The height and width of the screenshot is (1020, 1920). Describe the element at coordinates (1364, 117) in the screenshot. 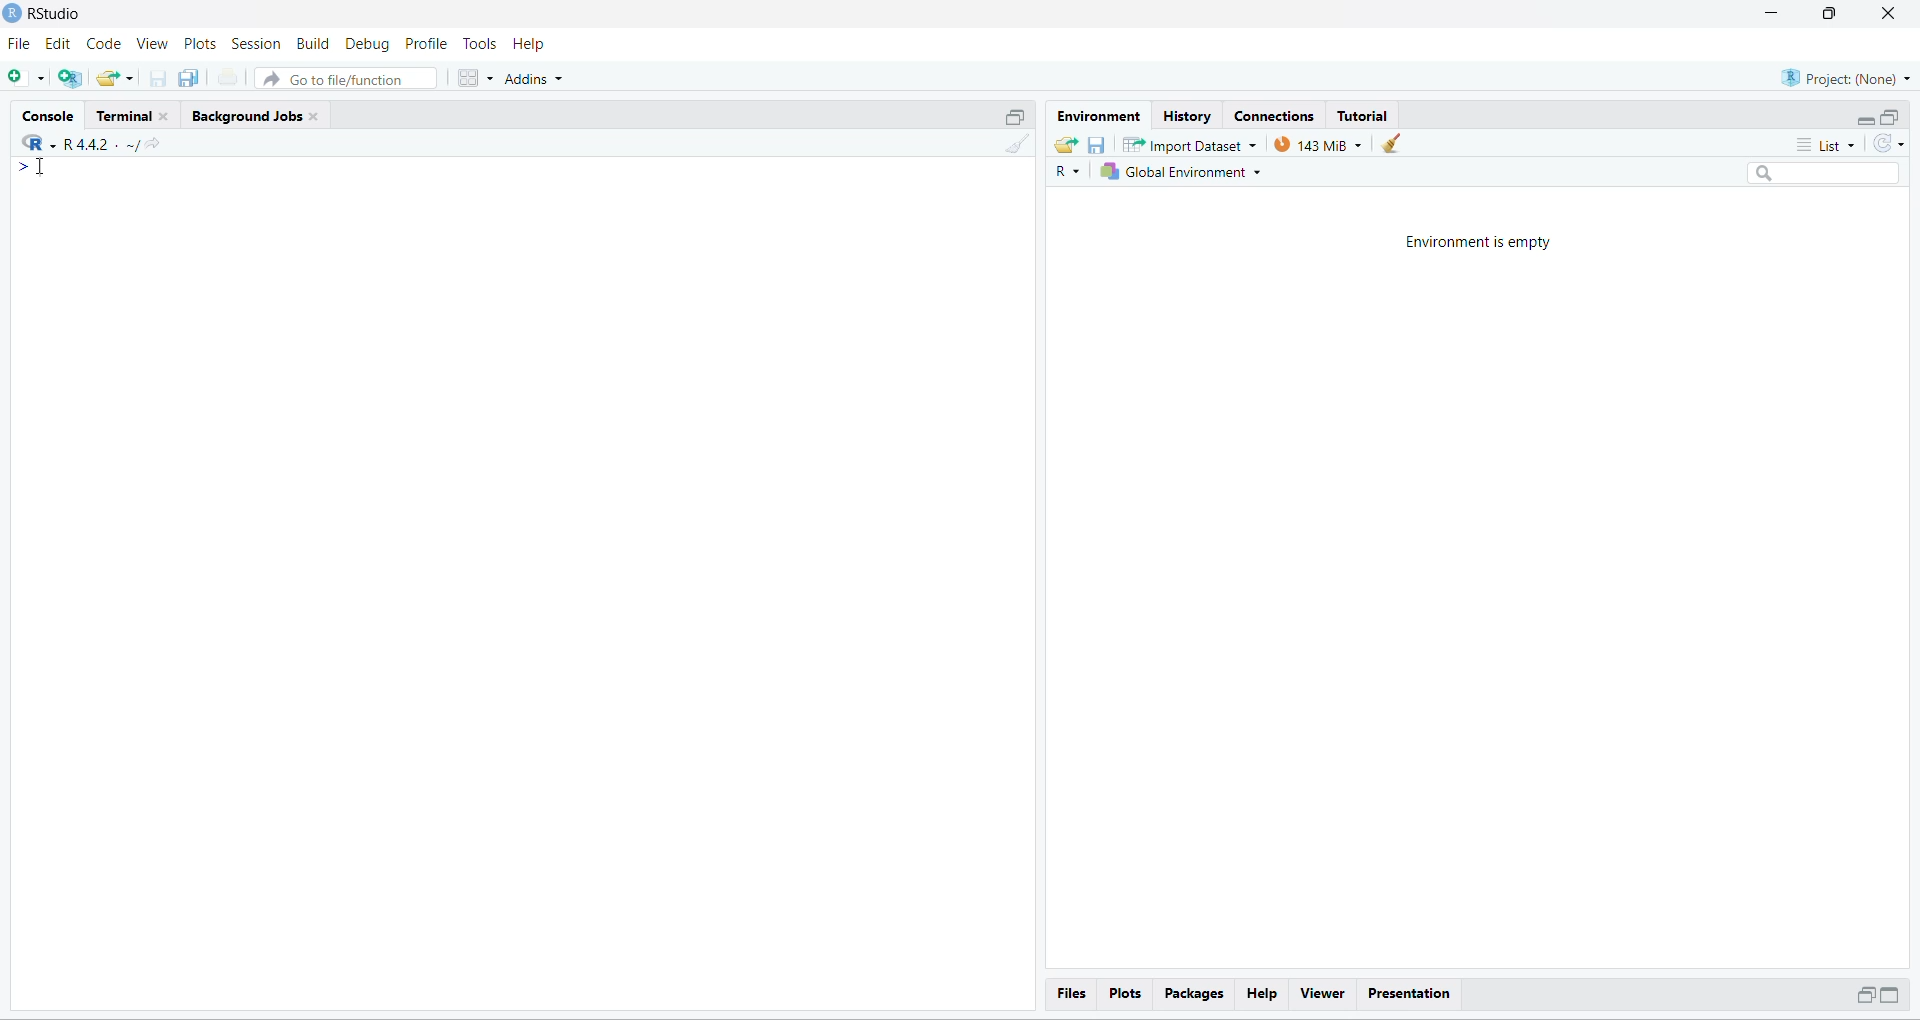

I see `tutorial` at that location.